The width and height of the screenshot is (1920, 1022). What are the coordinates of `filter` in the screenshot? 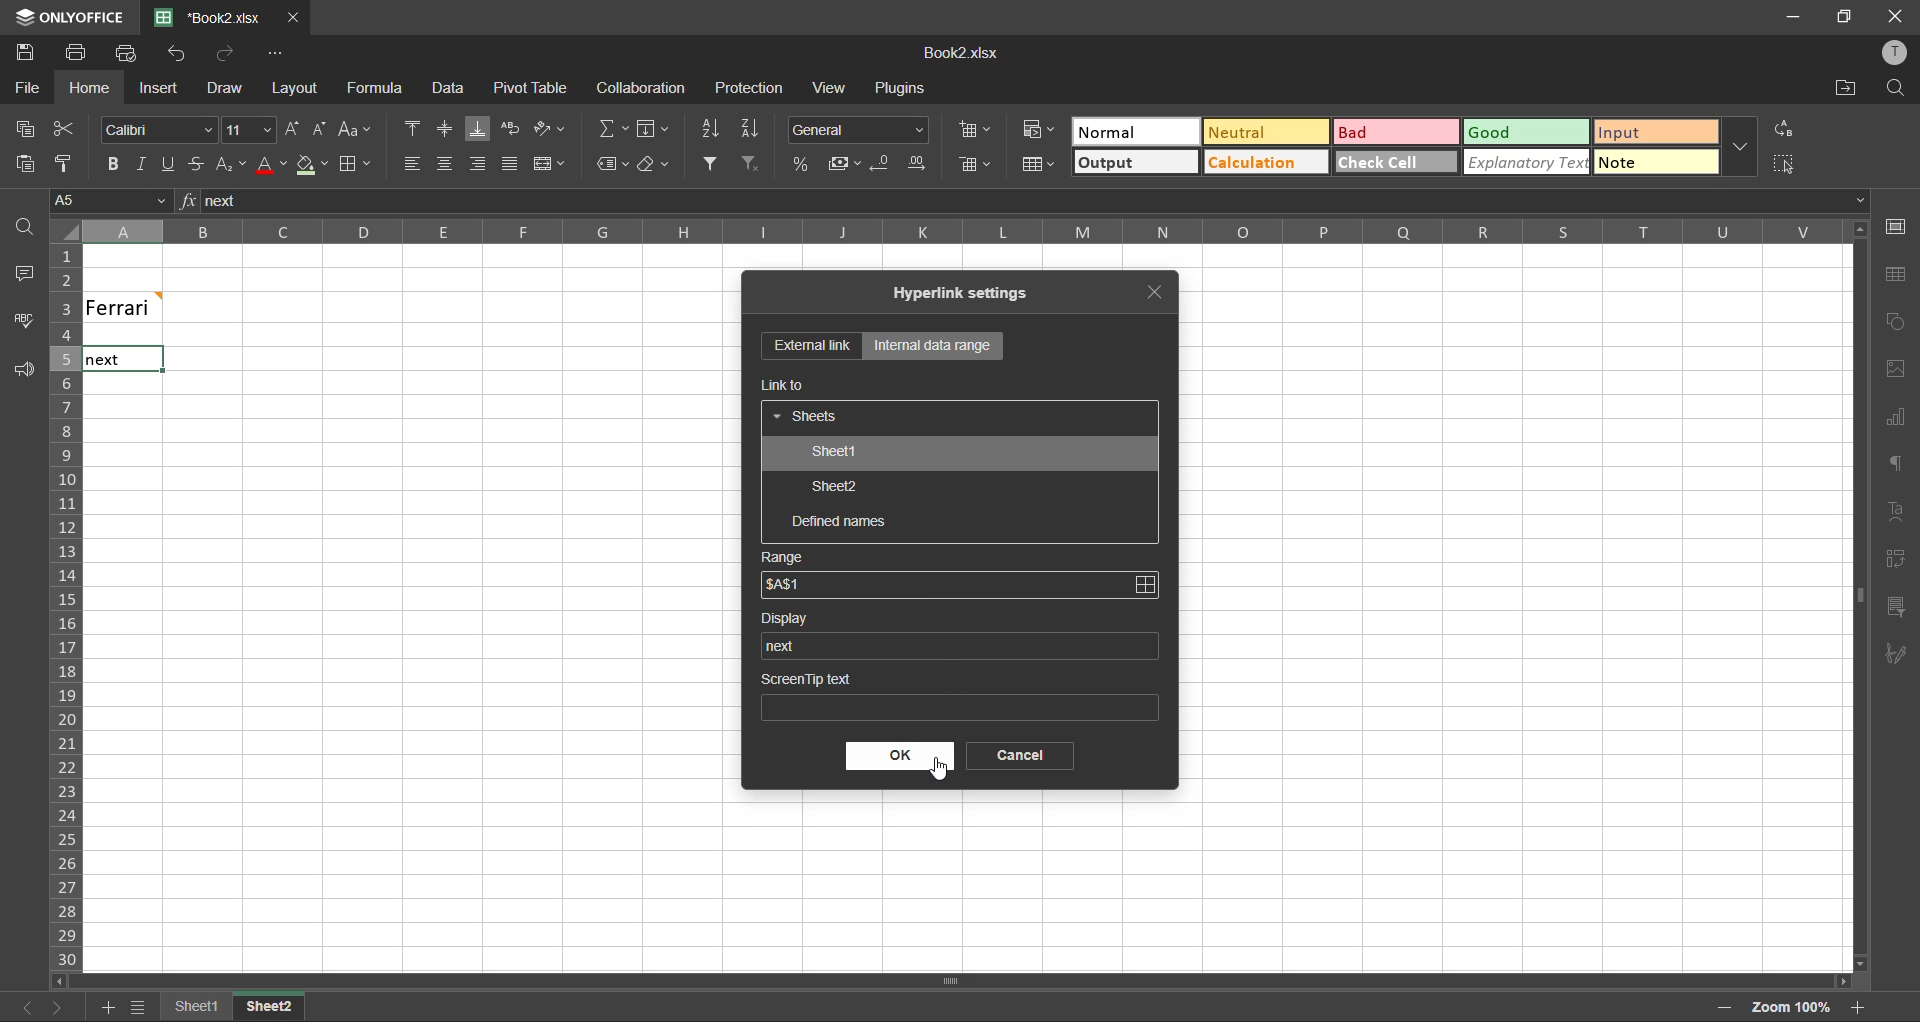 It's located at (710, 161).